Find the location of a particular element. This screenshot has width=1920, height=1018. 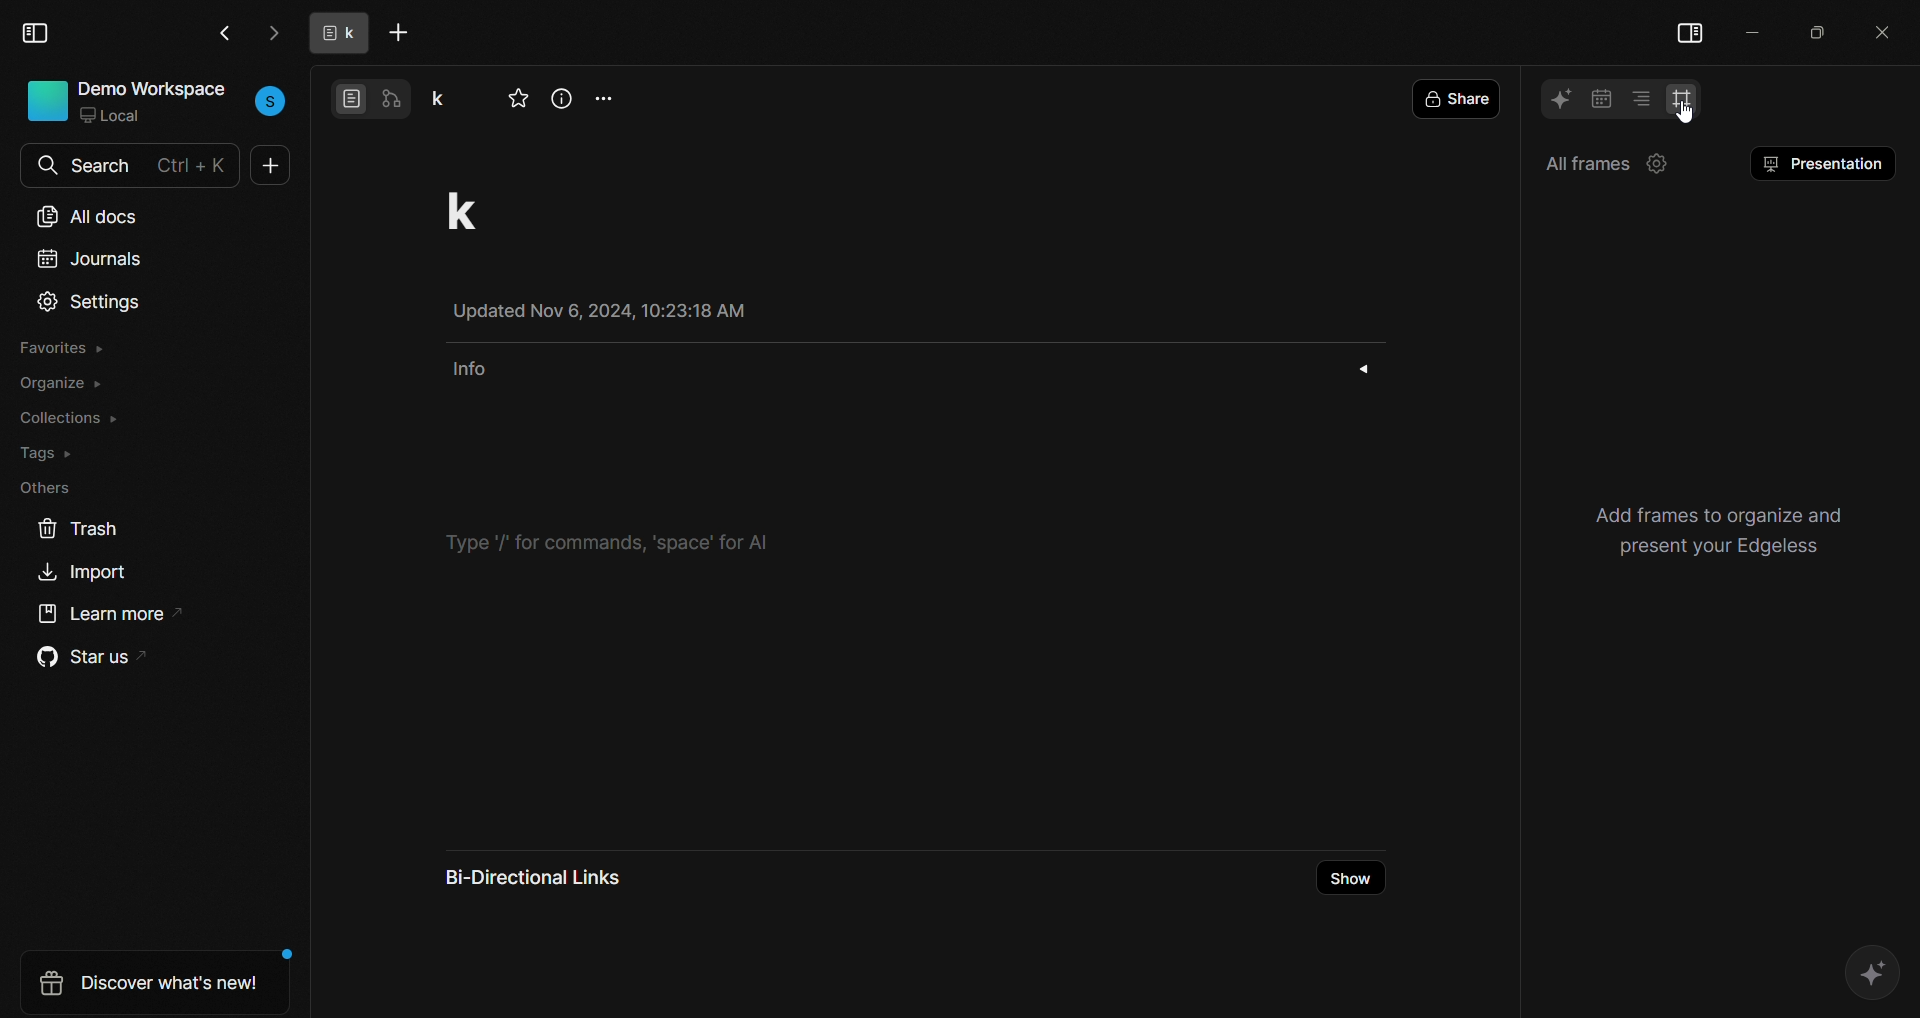

add tab is located at coordinates (403, 33).